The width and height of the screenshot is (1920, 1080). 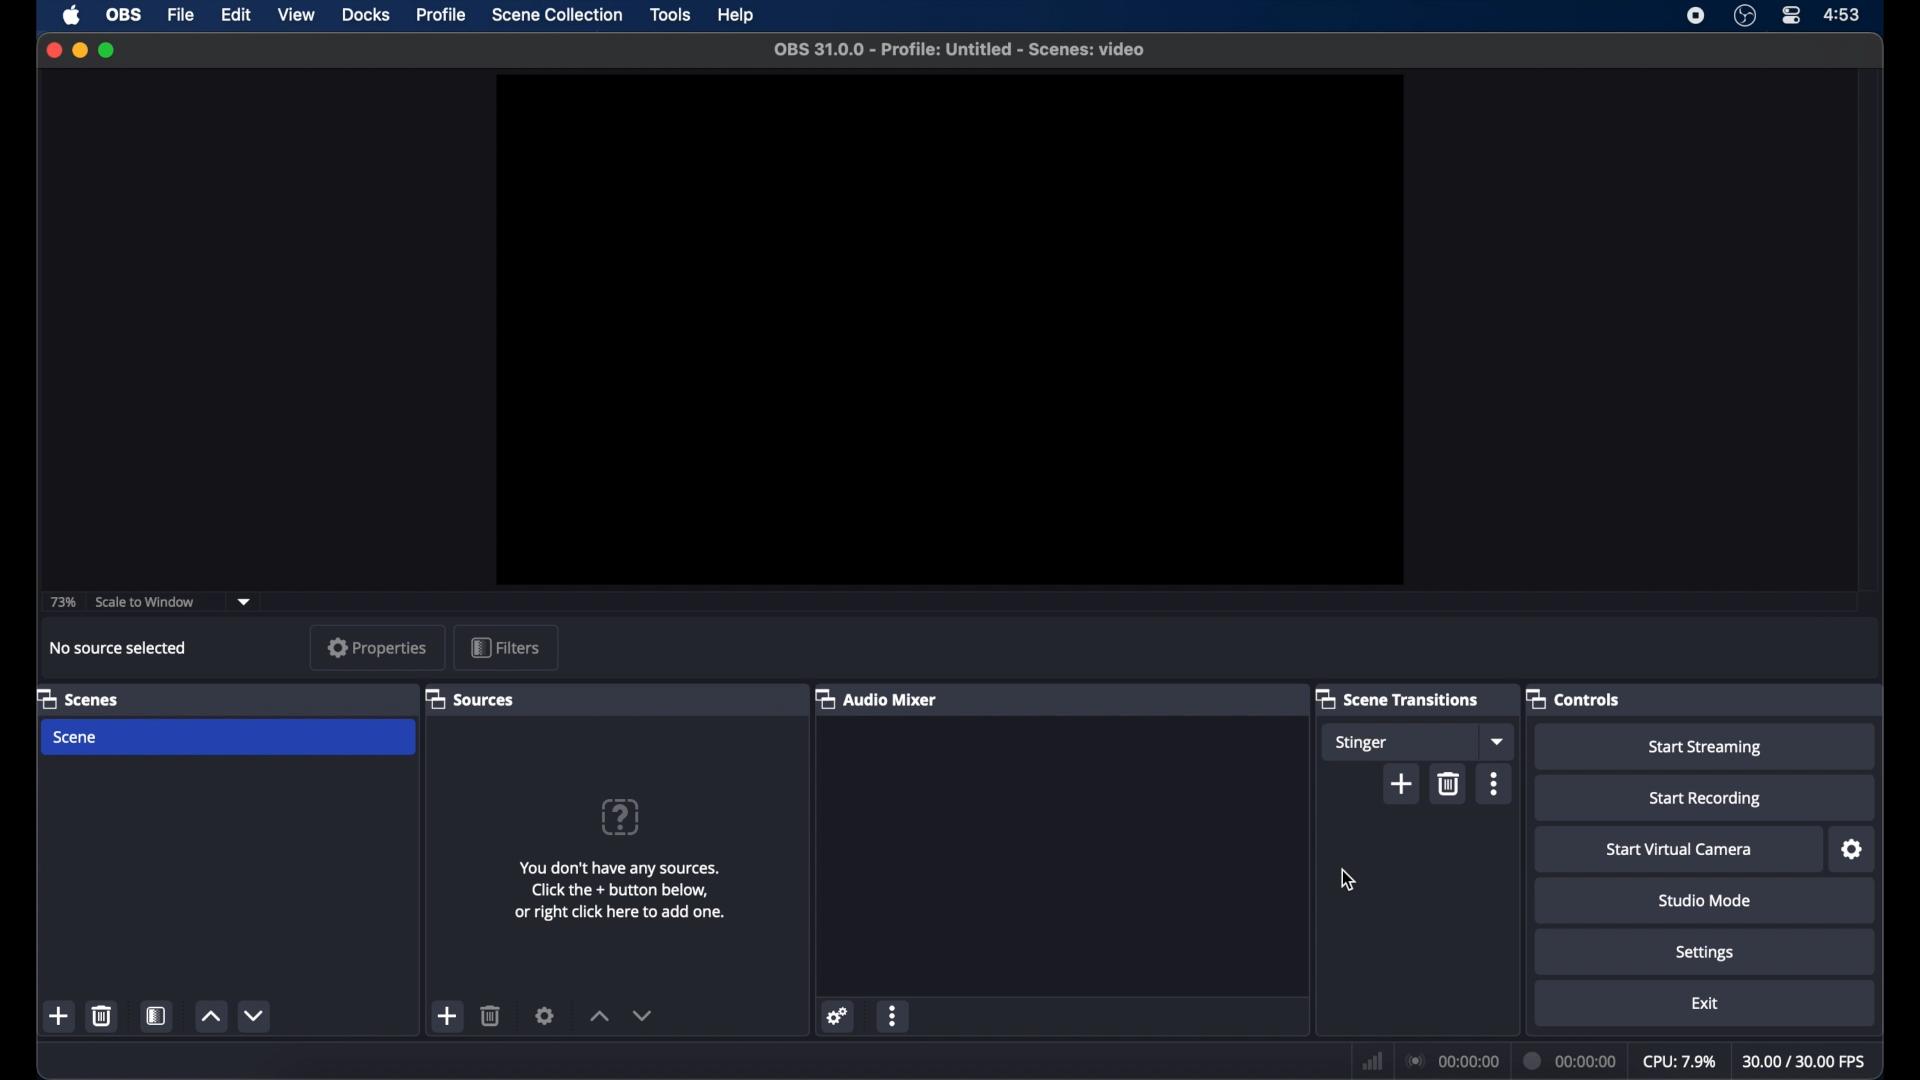 What do you see at coordinates (738, 15) in the screenshot?
I see `help` at bounding box center [738, 15].